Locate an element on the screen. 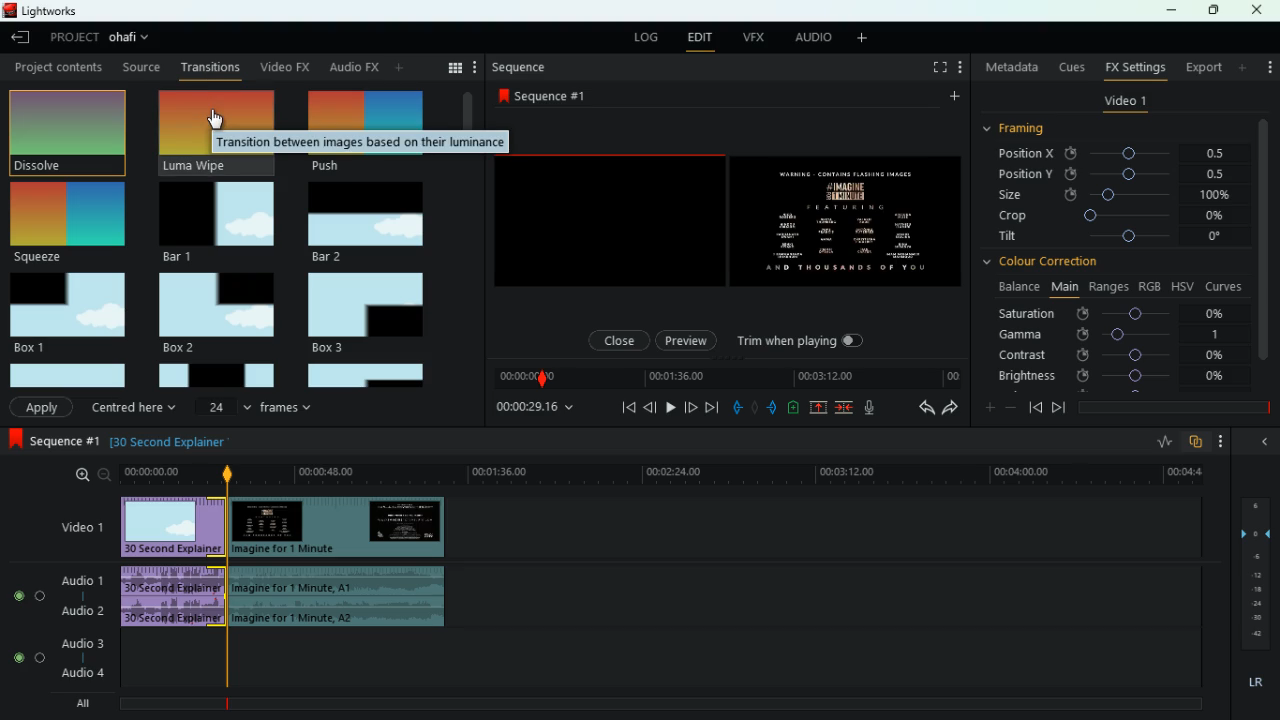 The width and height of the screenshot is (1280, 720). play is located at coordinates (667, 407).